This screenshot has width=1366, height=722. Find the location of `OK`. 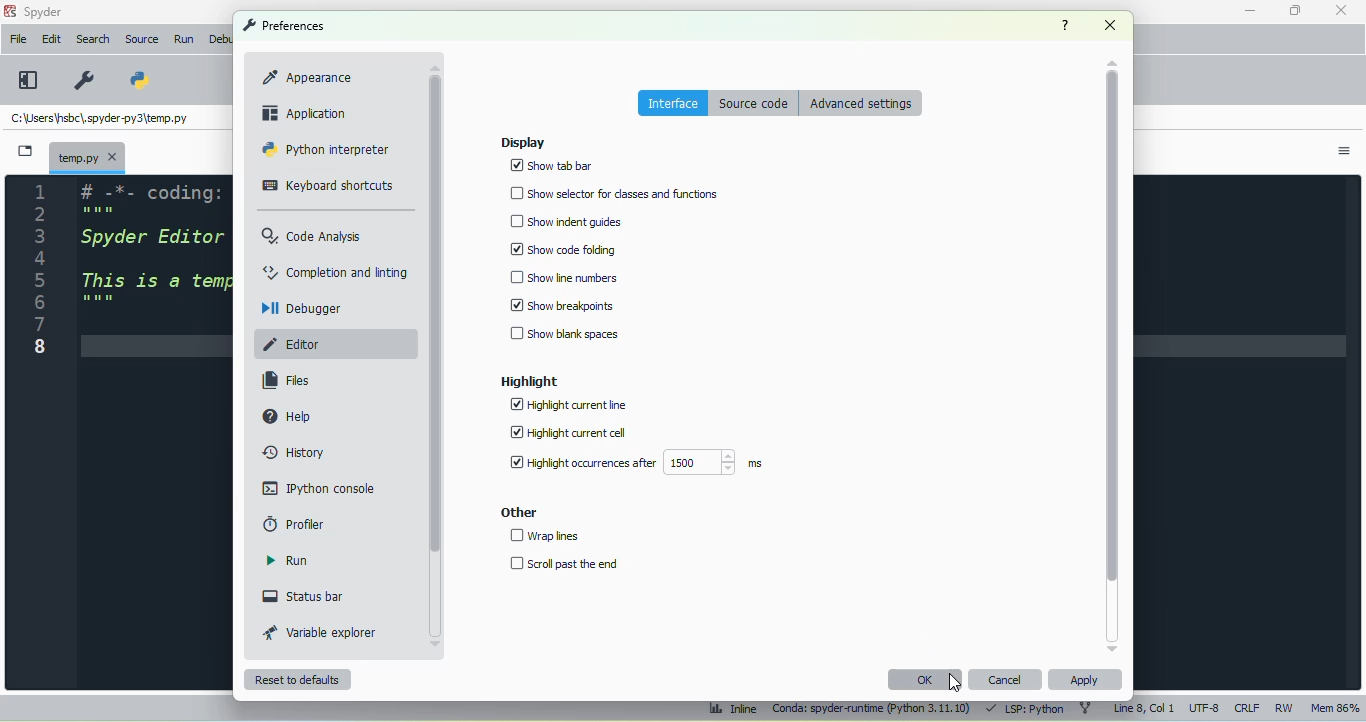

OK is located at coordinates (928, 679).